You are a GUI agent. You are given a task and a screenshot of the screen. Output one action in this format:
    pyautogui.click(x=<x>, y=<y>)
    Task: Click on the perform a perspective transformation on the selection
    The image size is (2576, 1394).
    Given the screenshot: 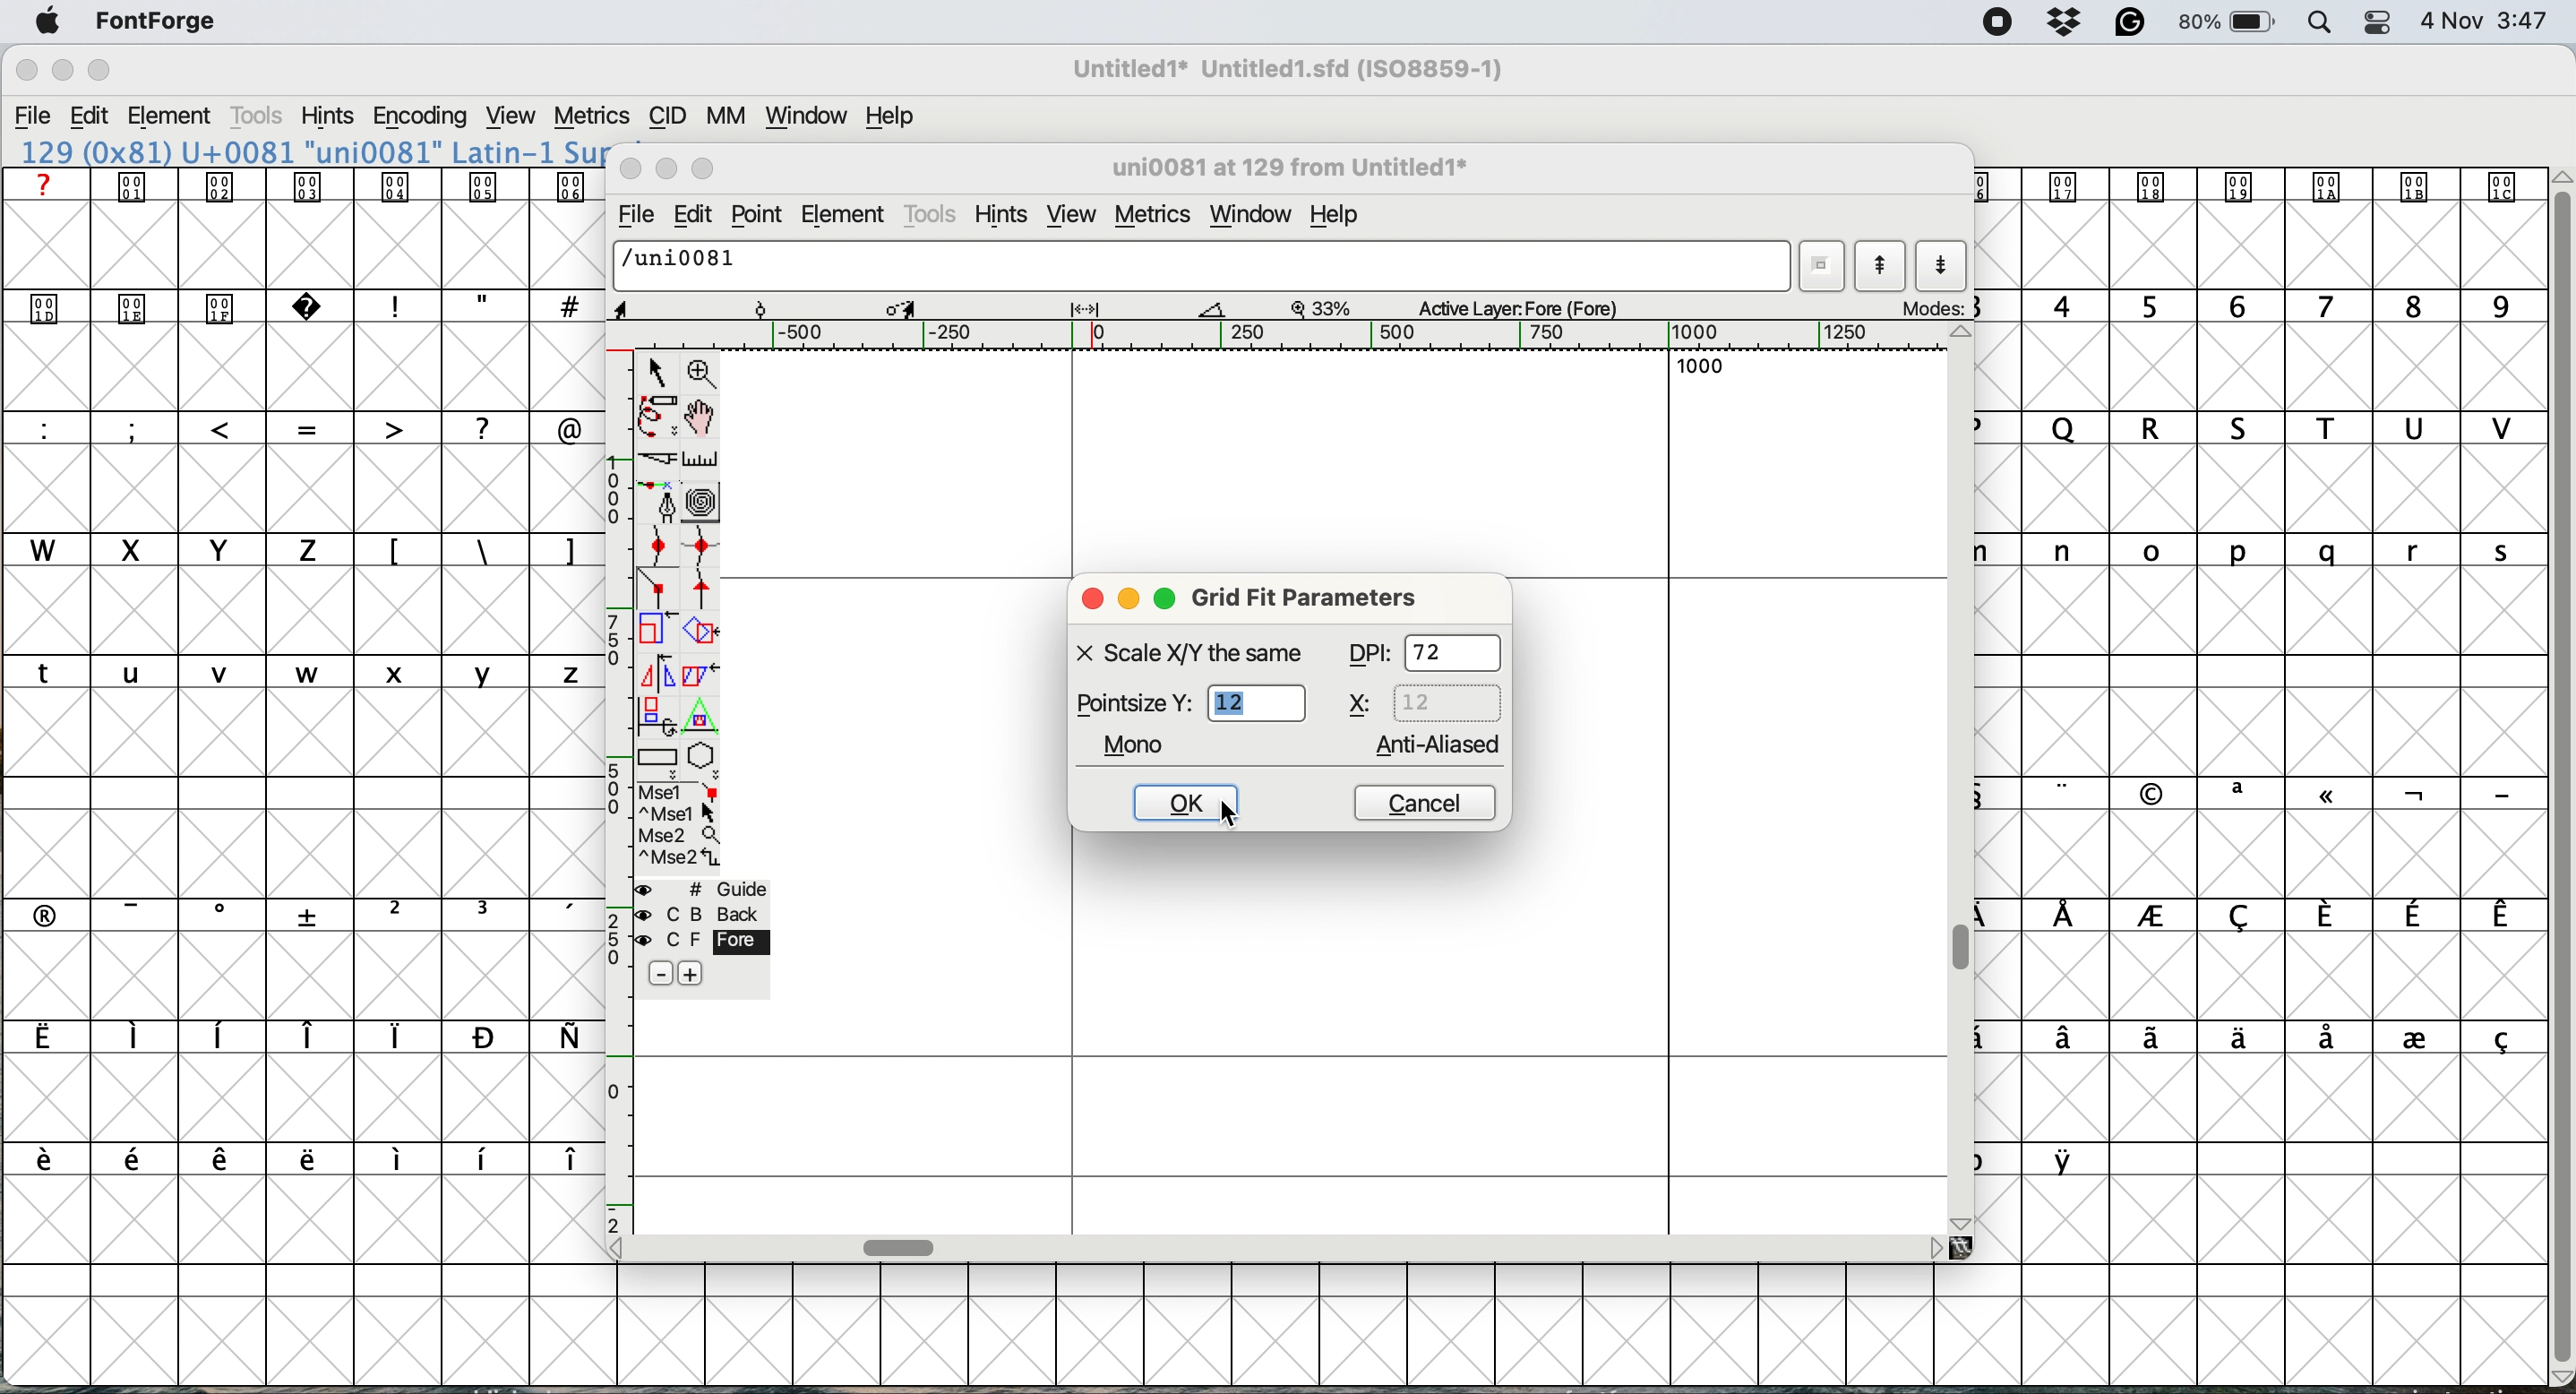 What is the action you would take?
    pyautogui.click(x=700, y=713)
    